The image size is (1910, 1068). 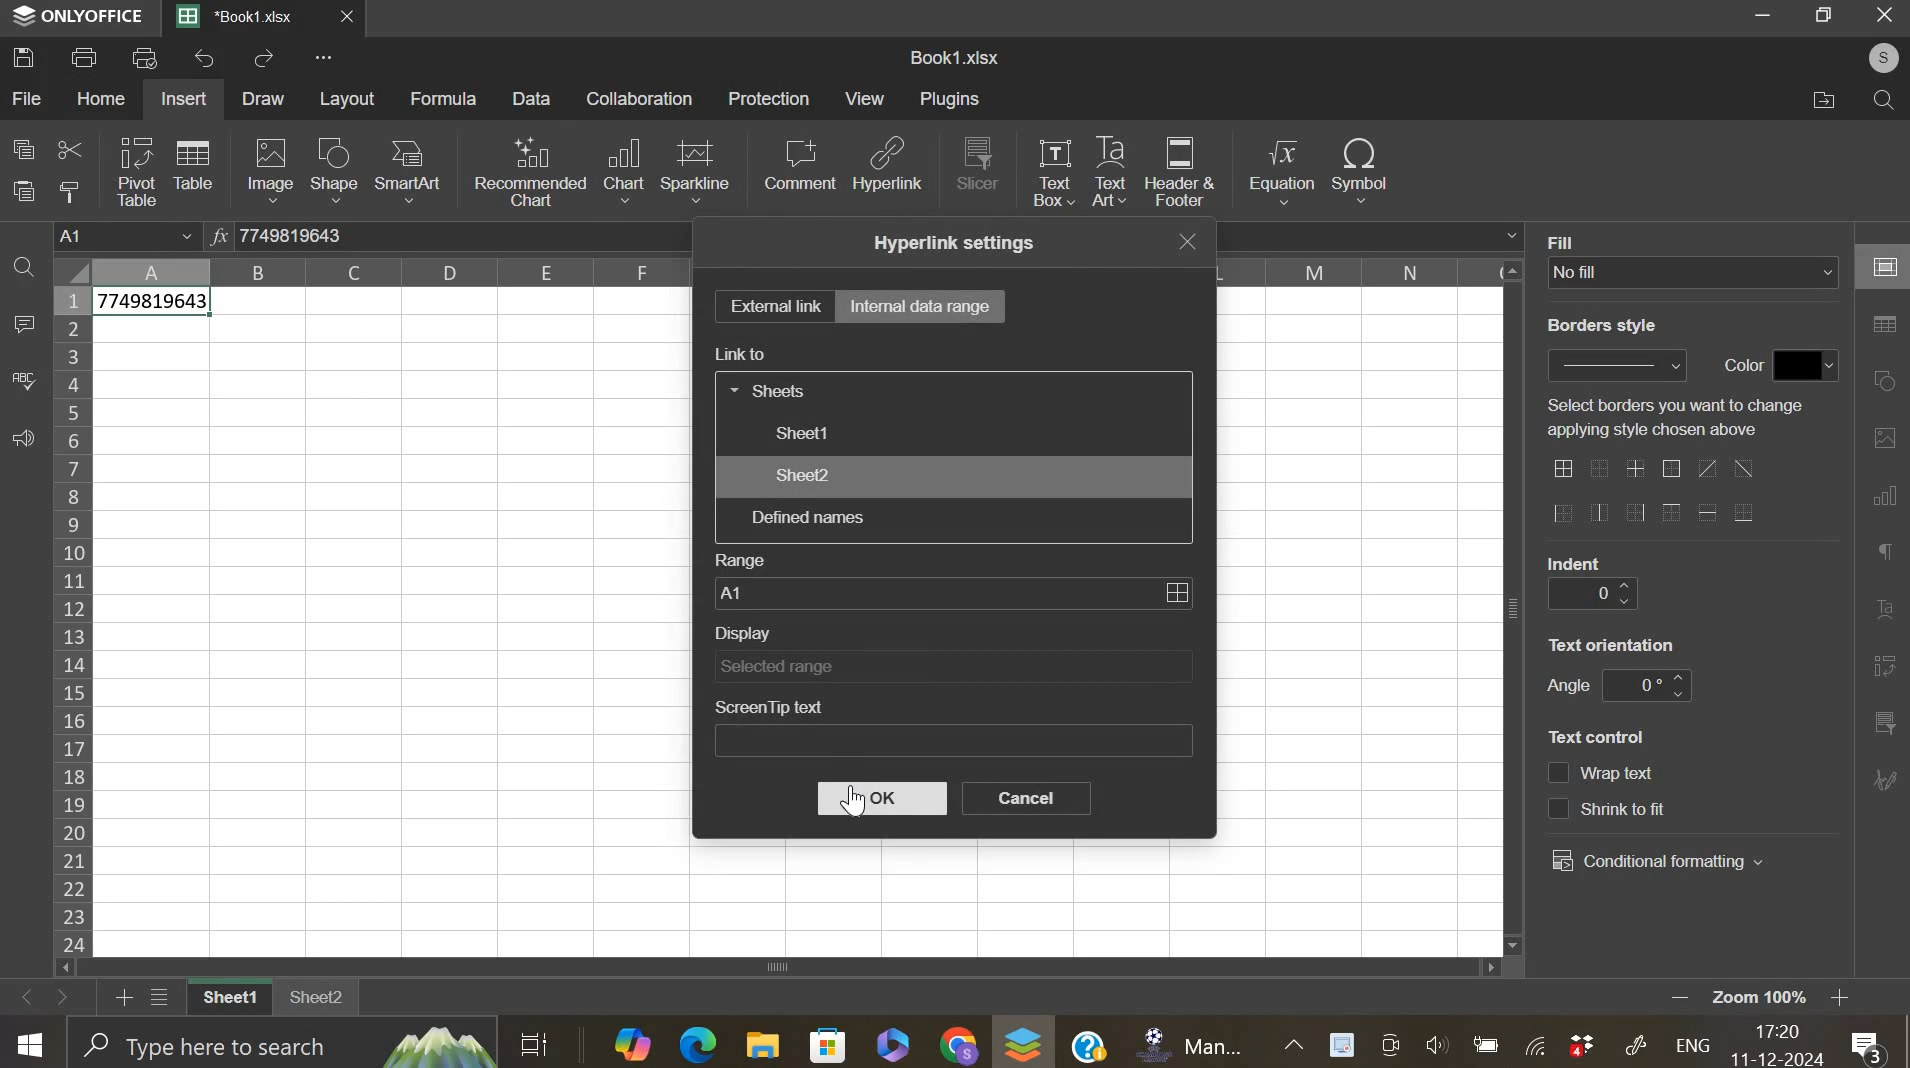 What do you see at coordinates (69, 191) in the screenshot?
I see `copy style` at bounding box center [69, 191].